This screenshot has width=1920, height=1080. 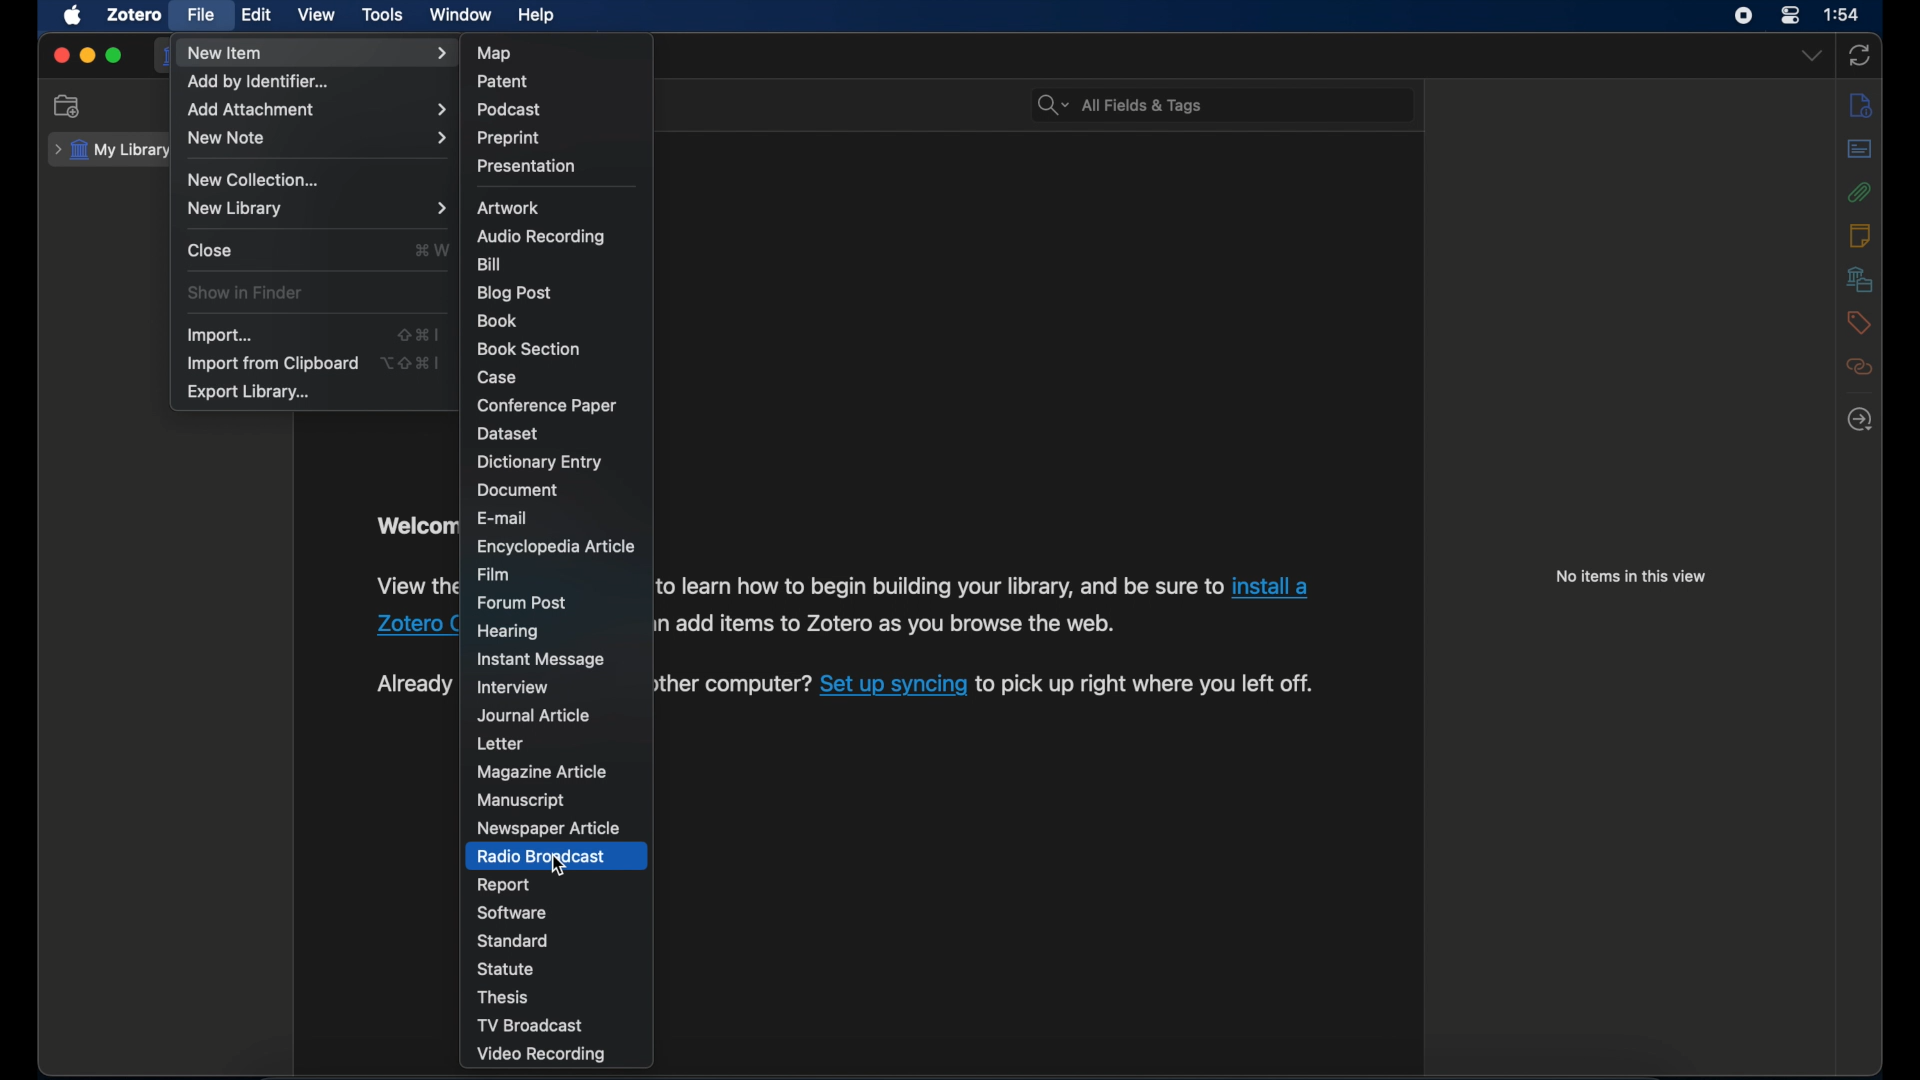 I want to click on show in finder, so click(x=244, y=292).